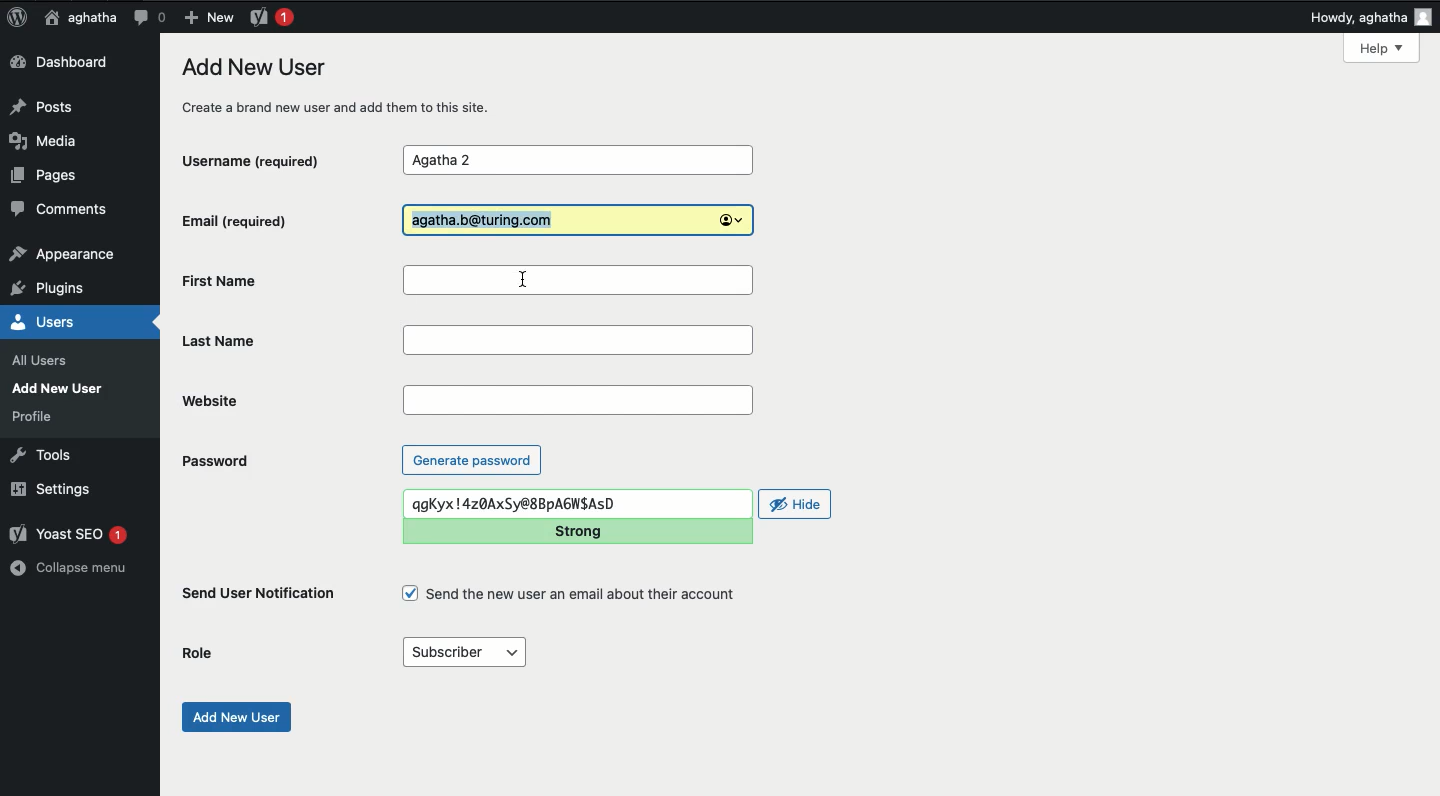 This screenshot has height=796, width=1440. Describe the element at coordinates (269, 159) in the screenshot. I see `Username (required)` at that location.